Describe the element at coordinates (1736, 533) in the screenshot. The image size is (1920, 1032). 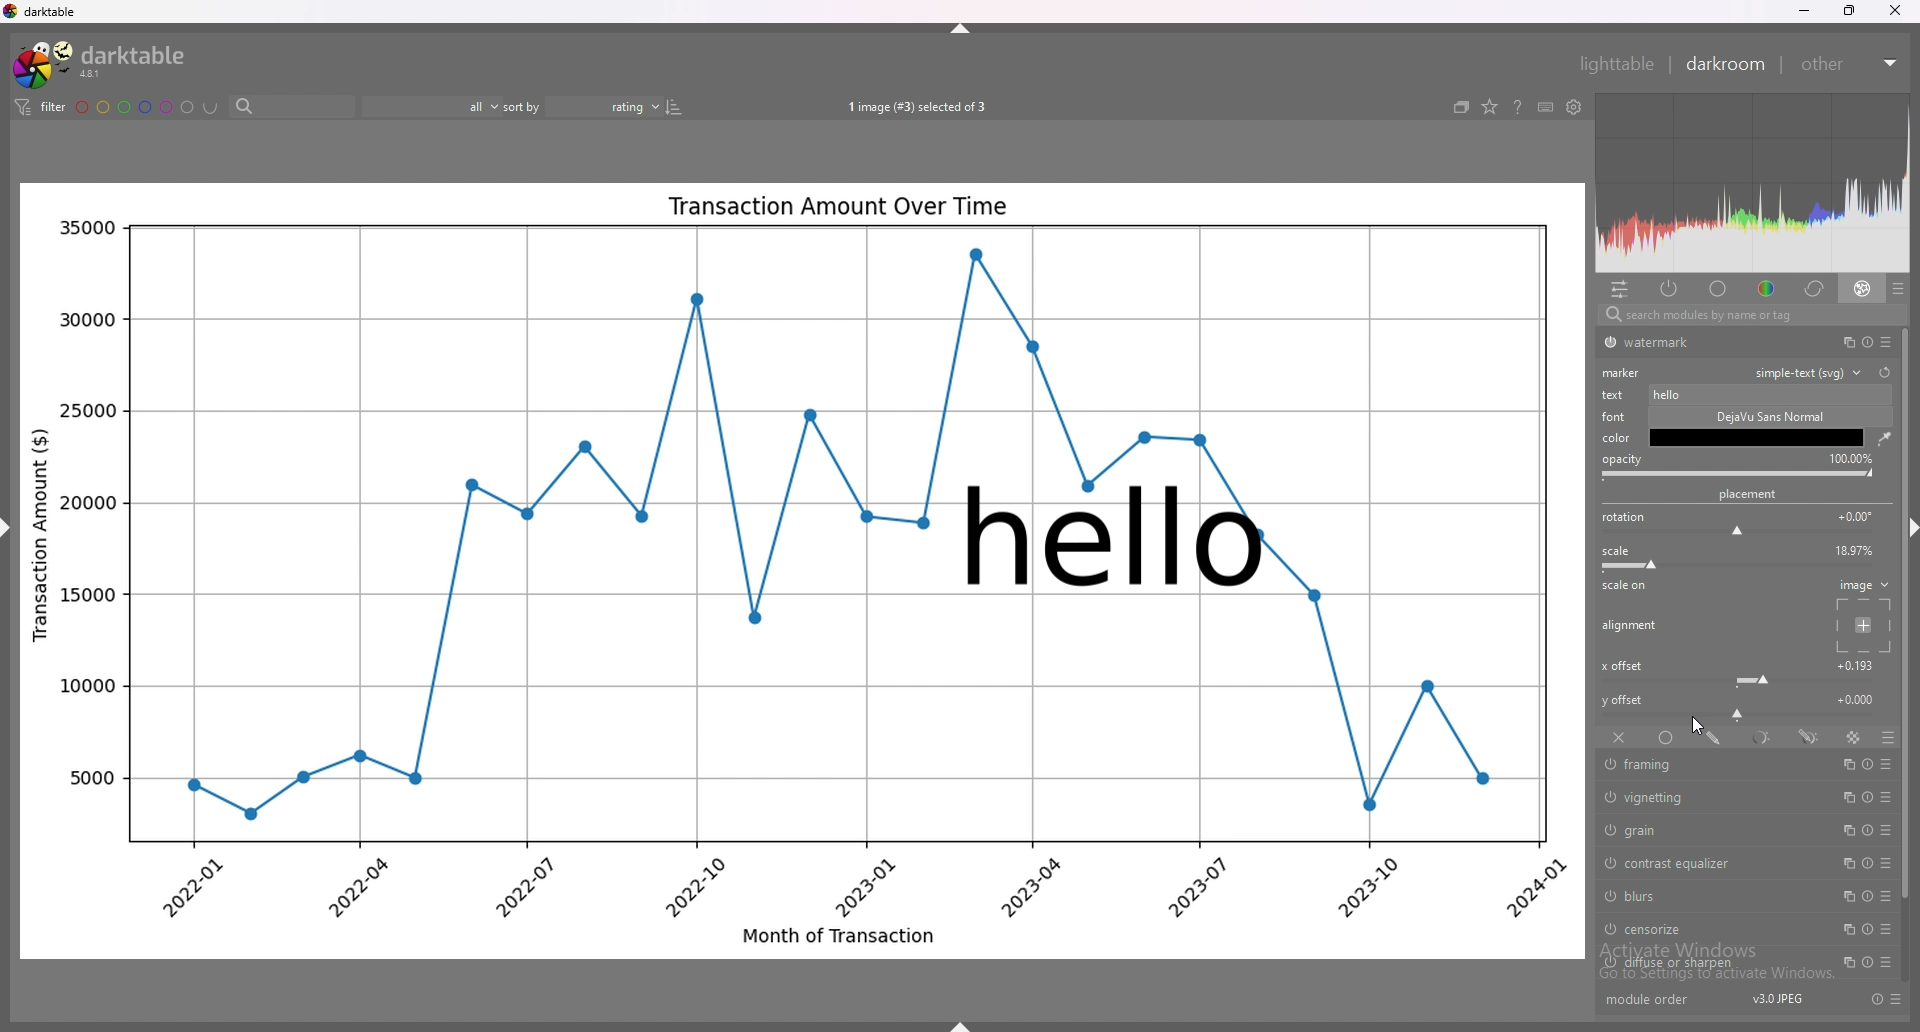
I see `rotation bar` at that location.